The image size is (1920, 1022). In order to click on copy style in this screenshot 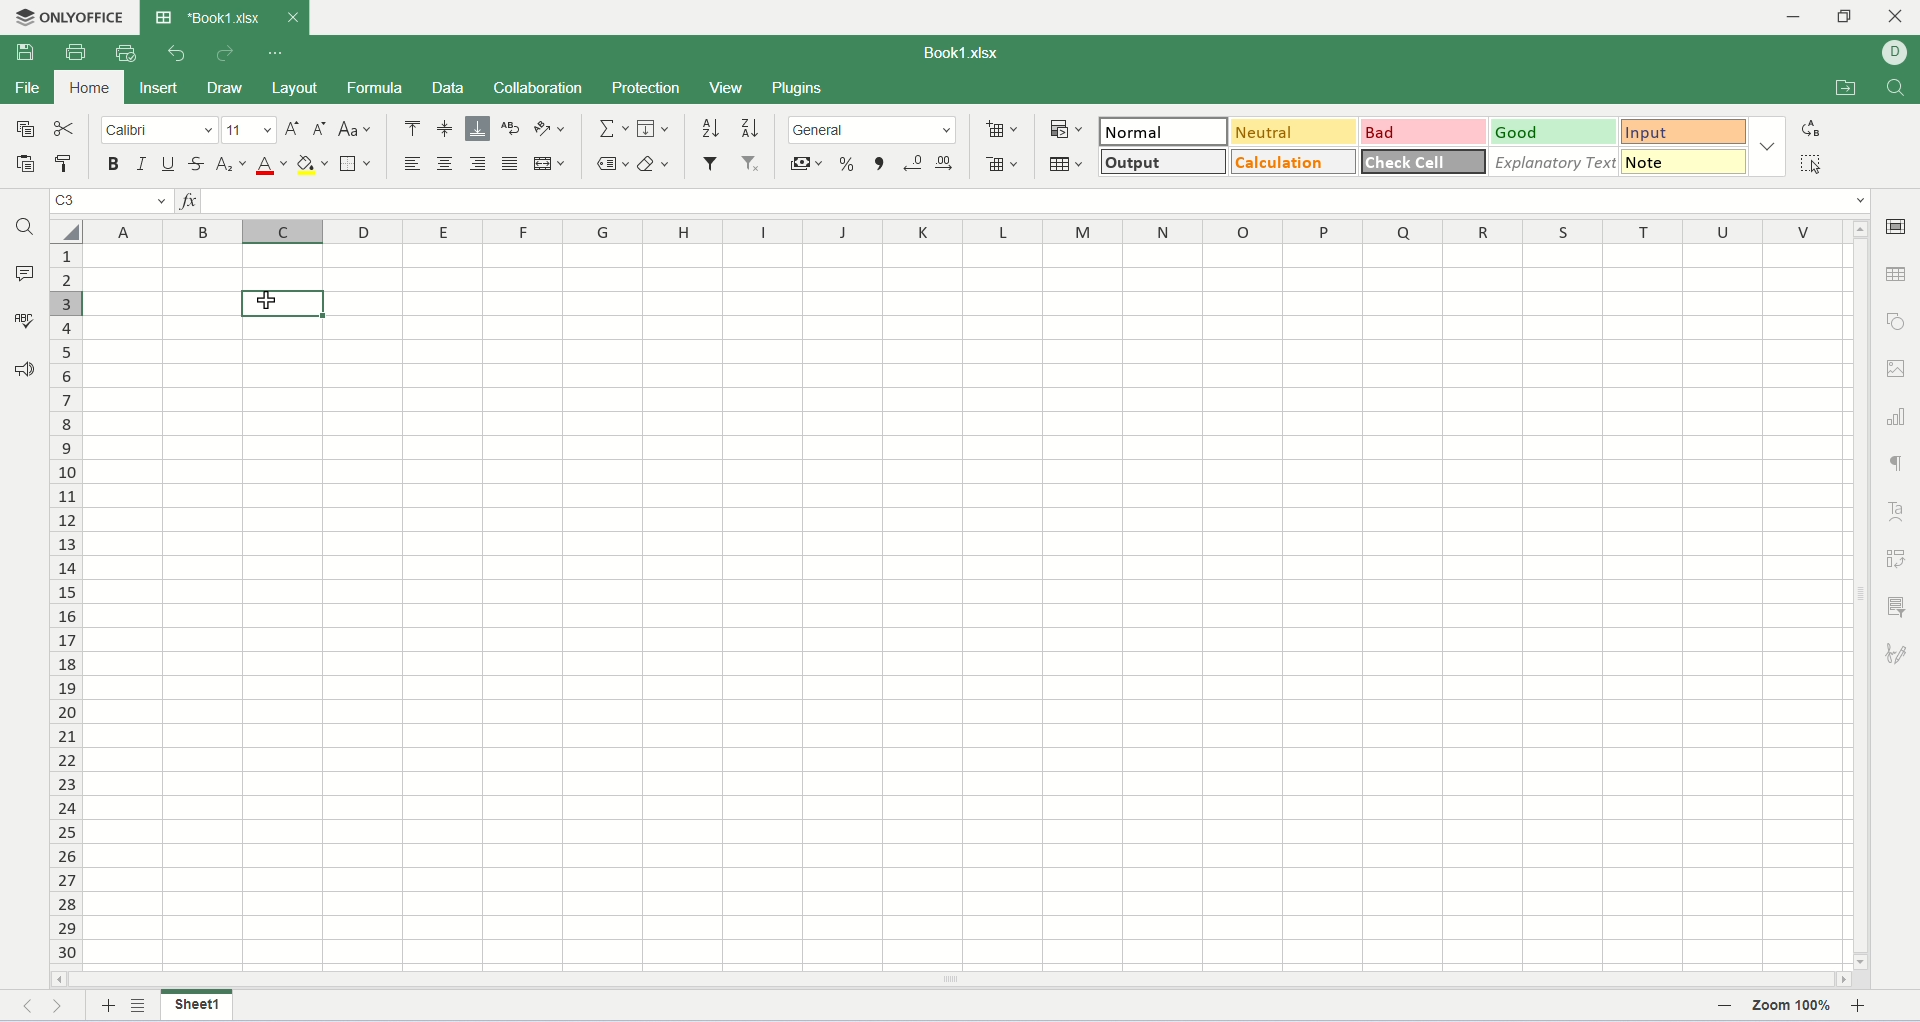, I will do `click(65, 164)`.